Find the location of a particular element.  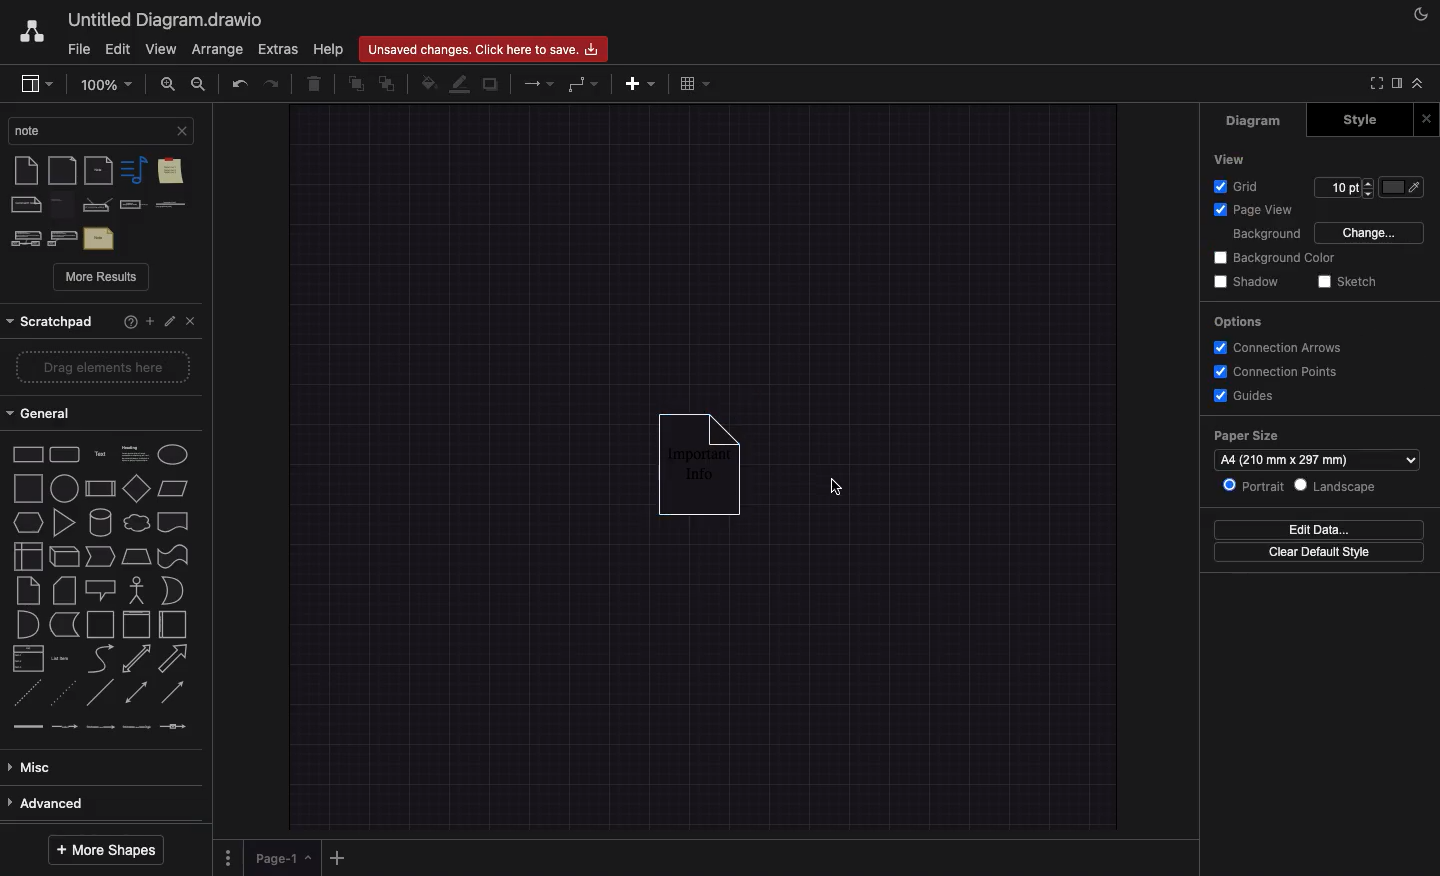

Undo is located at coordinates (240, 82).